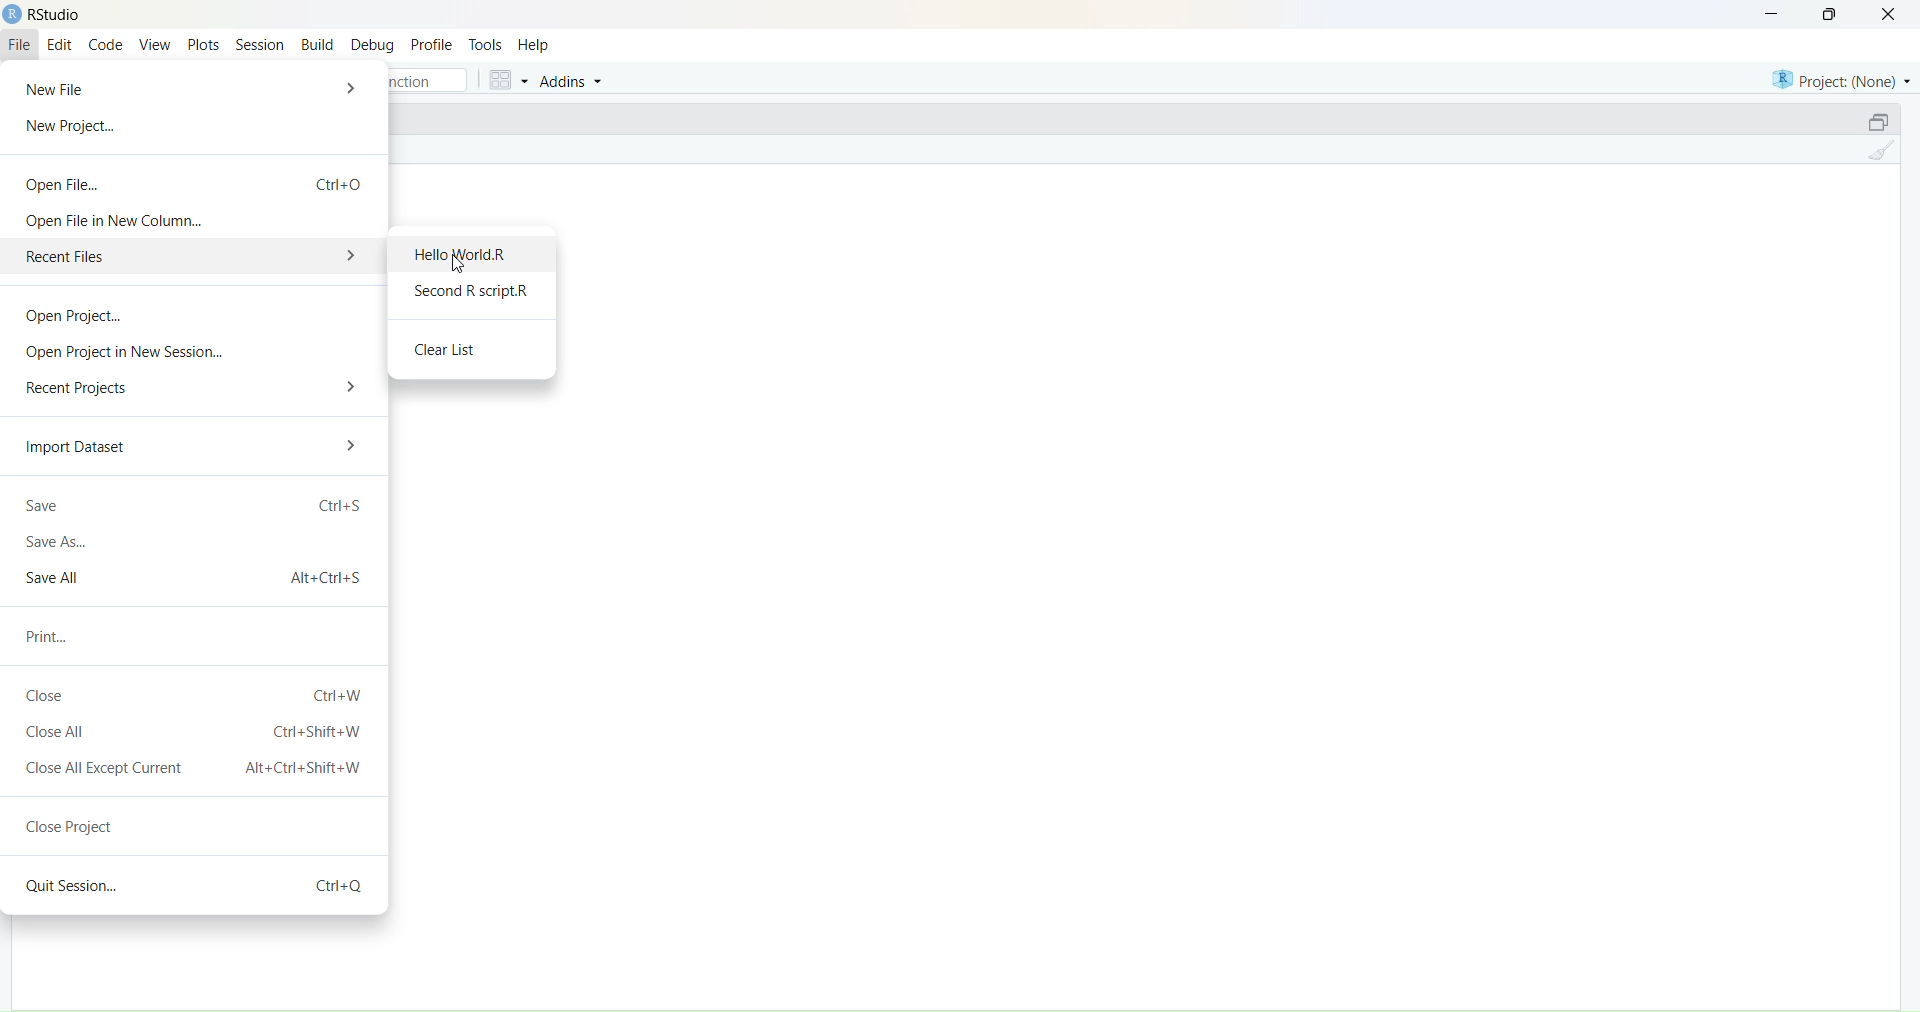 The image size is (1920, 1012). I want to click on Second R script.R, so click(472, 293).